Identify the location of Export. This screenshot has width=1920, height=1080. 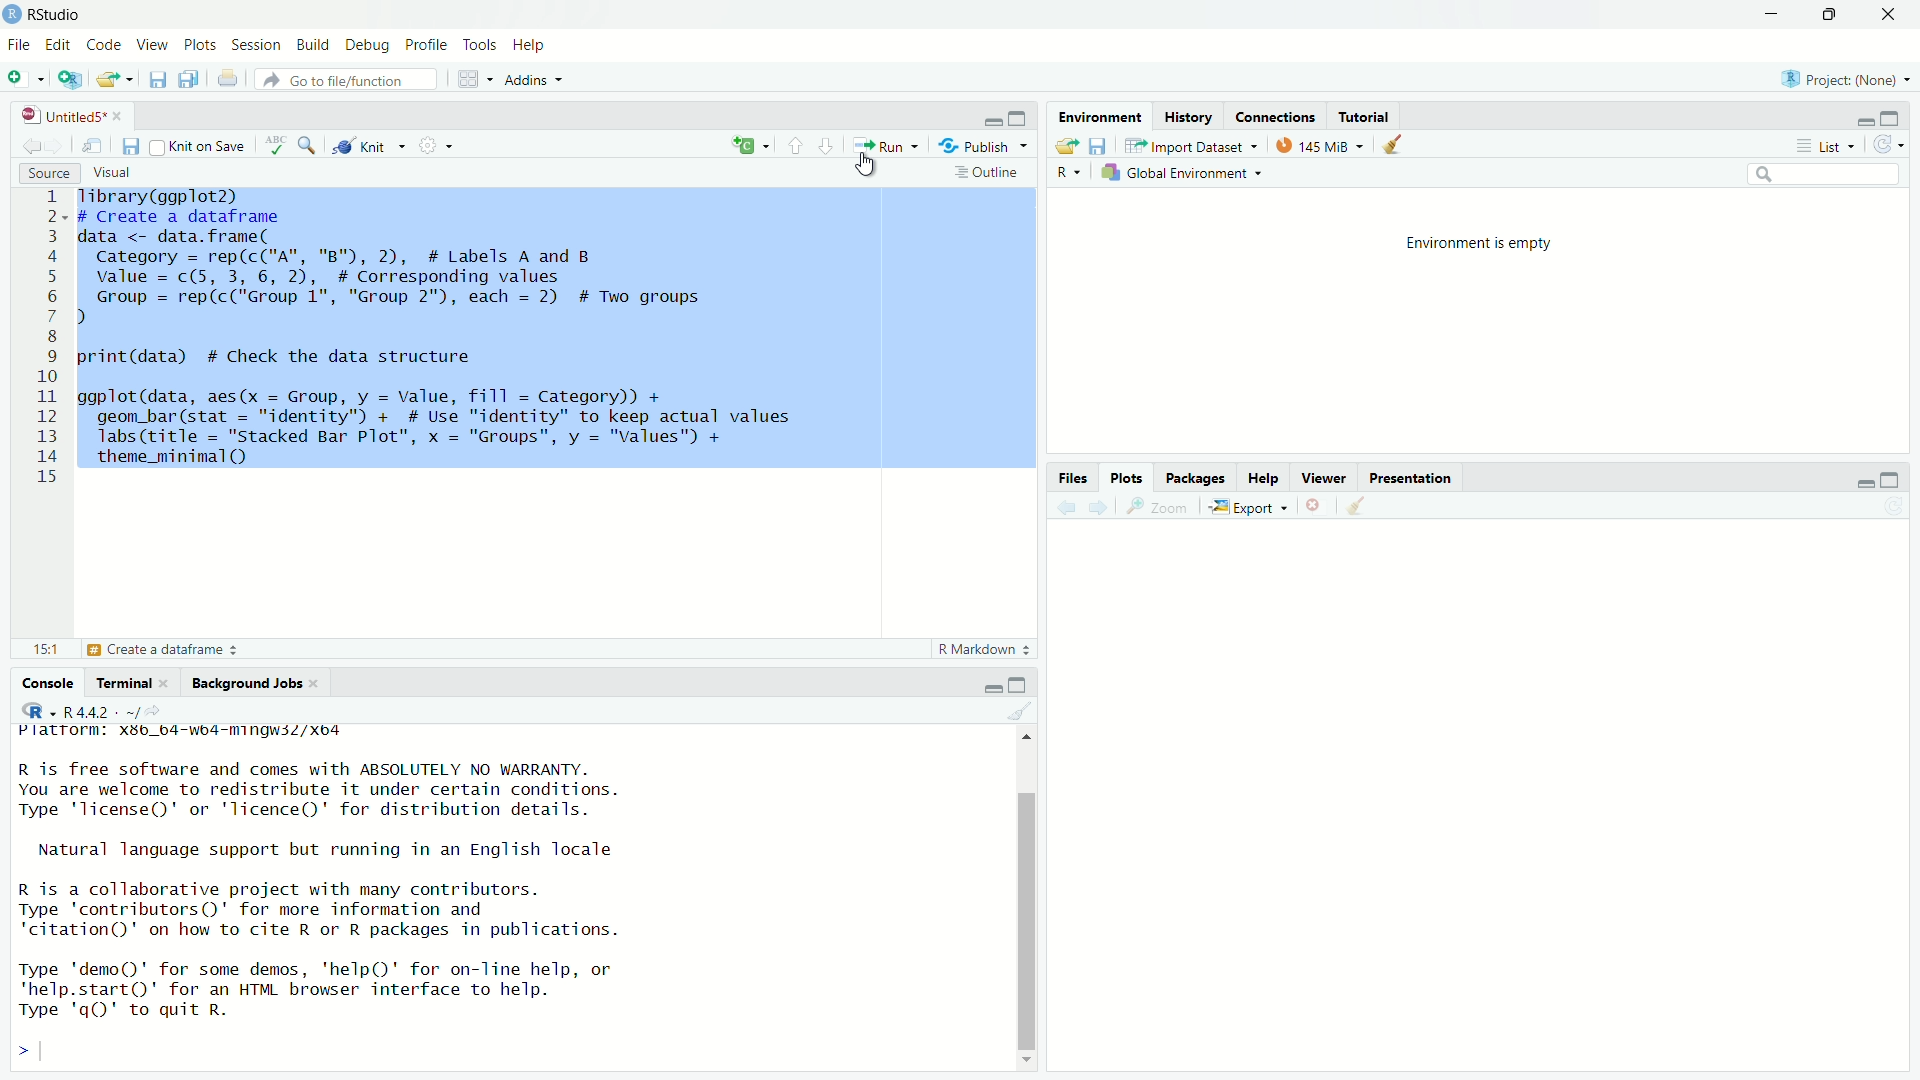
(1253, 505).